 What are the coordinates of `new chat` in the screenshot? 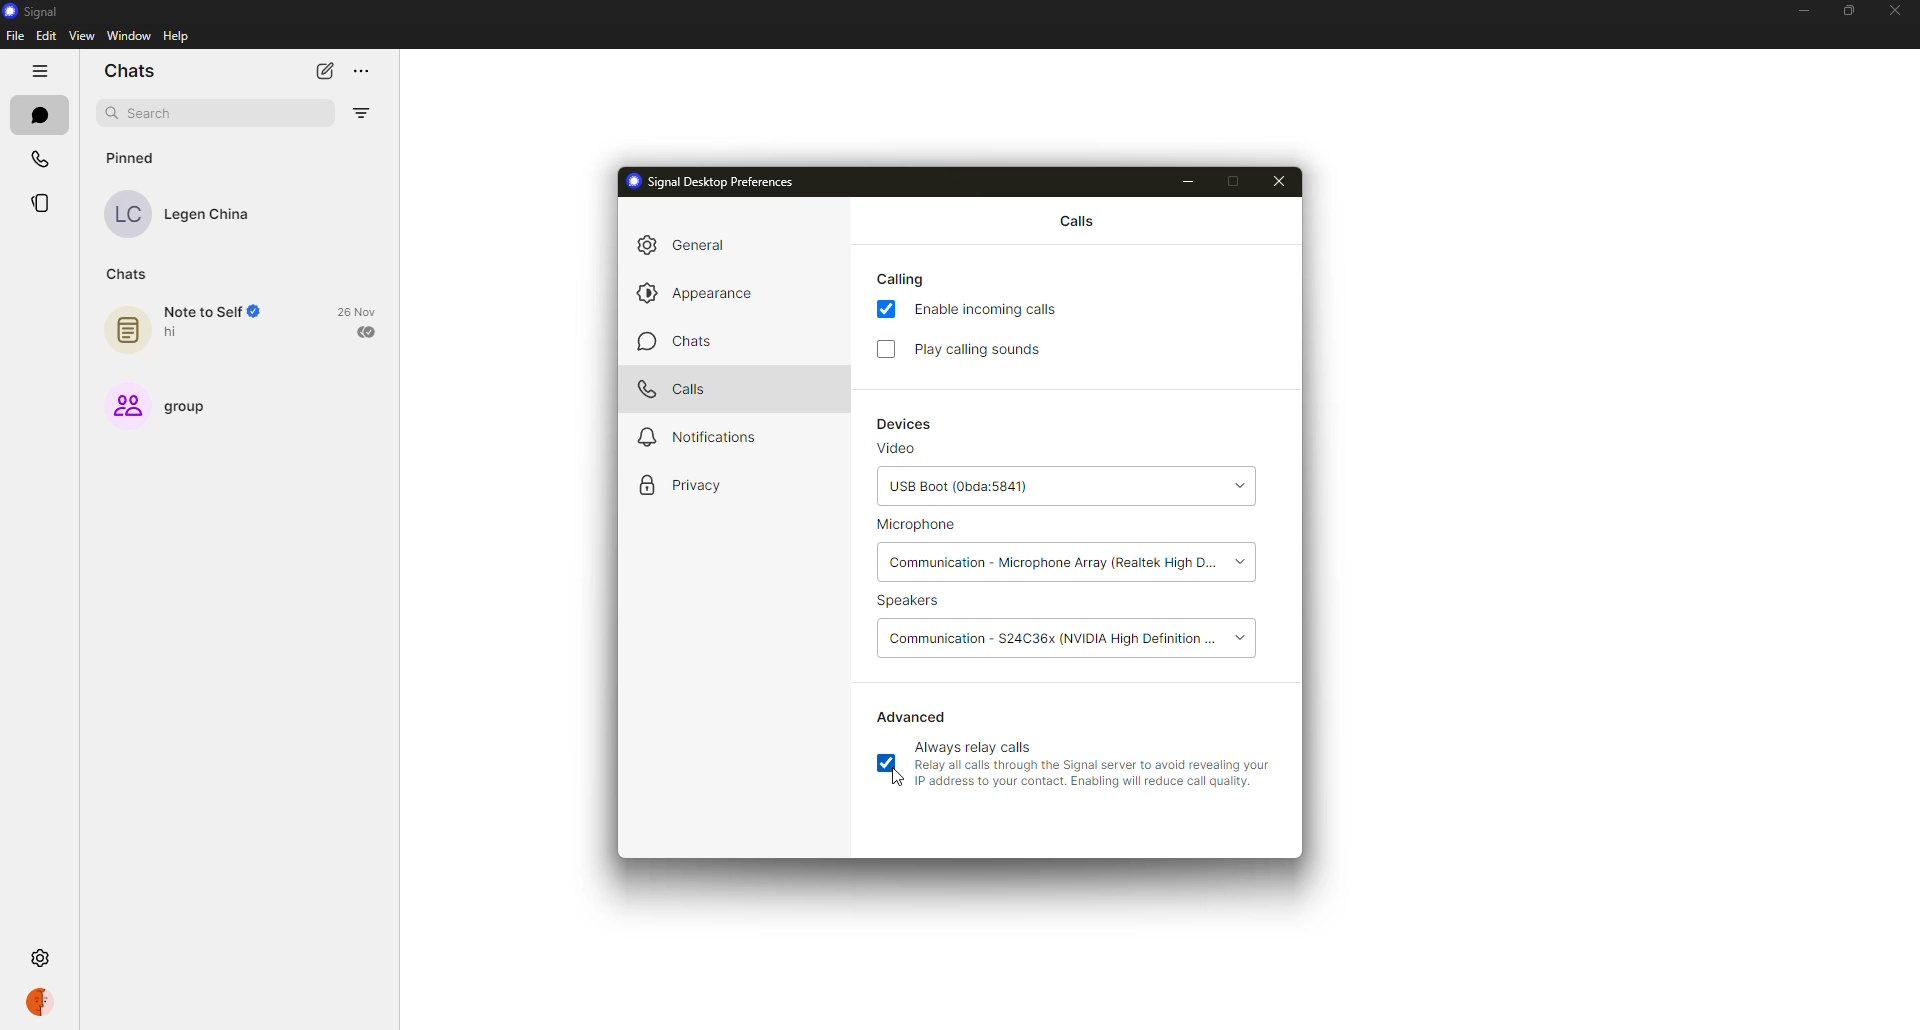 It's located at (319, 70).